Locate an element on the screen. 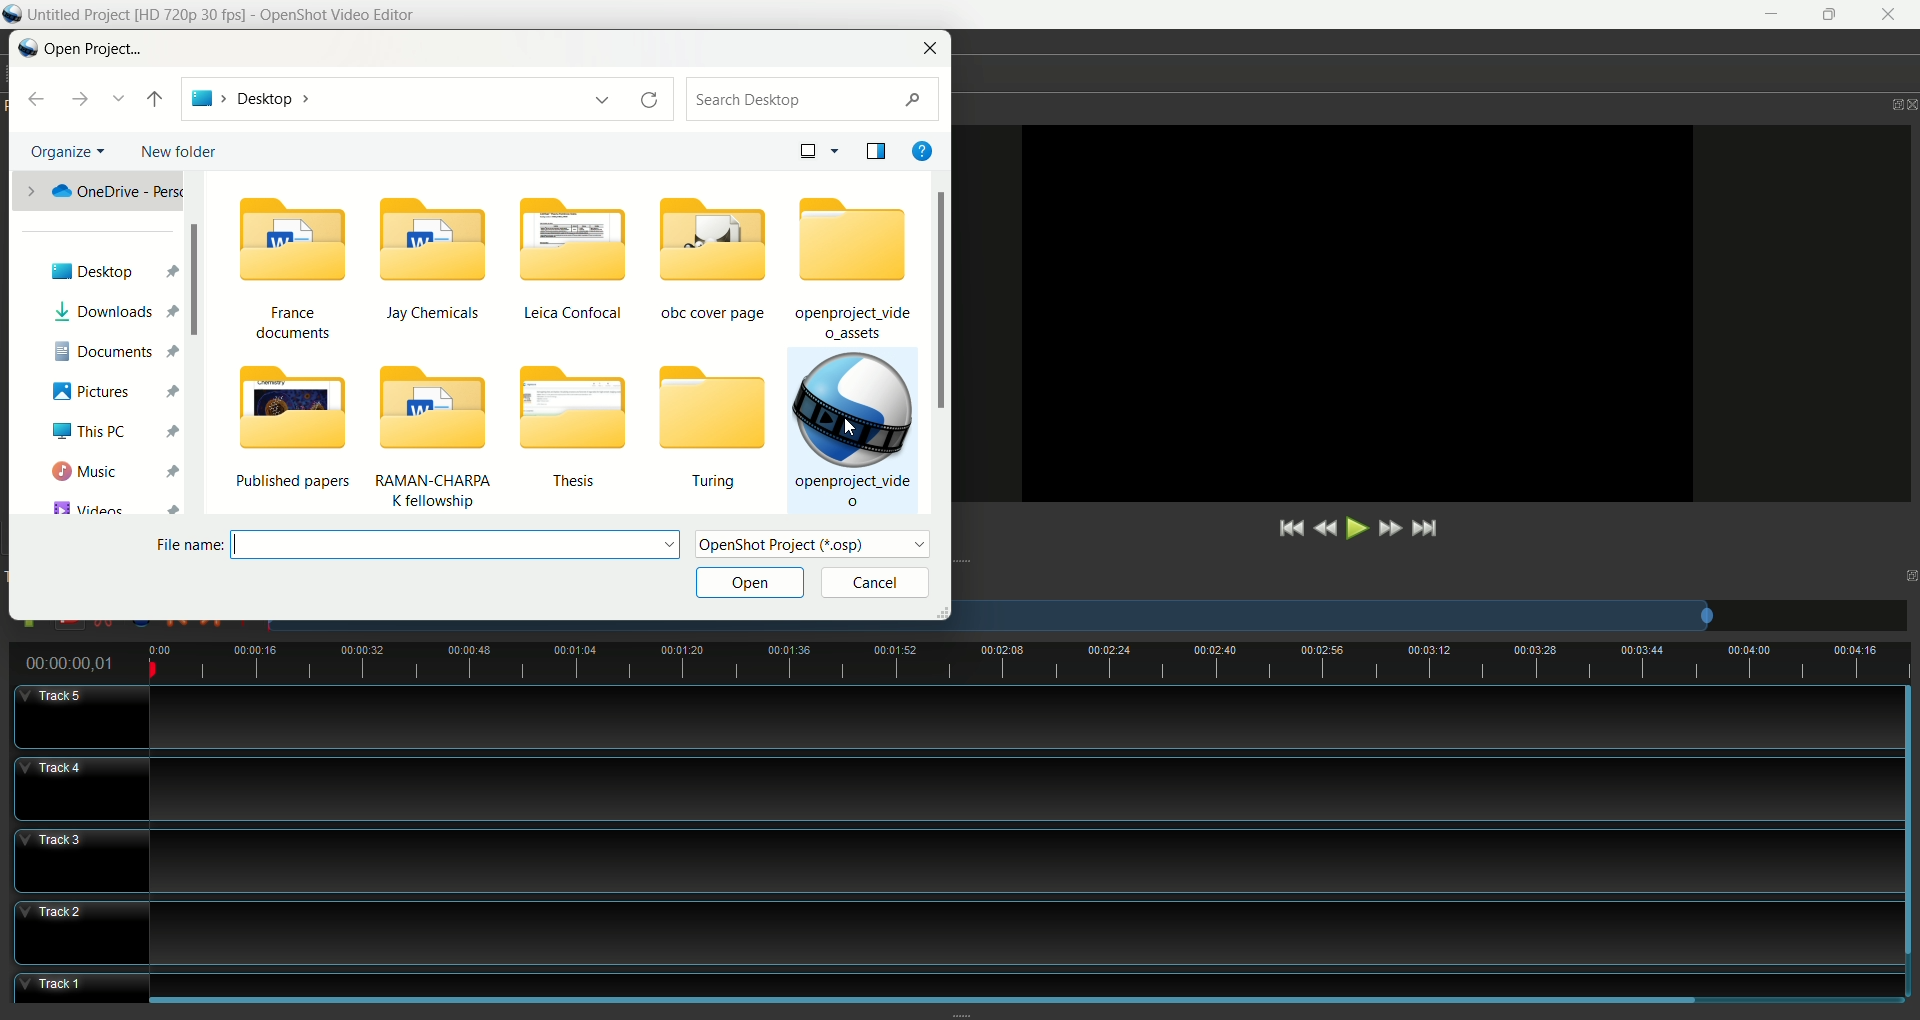  close is located at coordinates (1908, 97).